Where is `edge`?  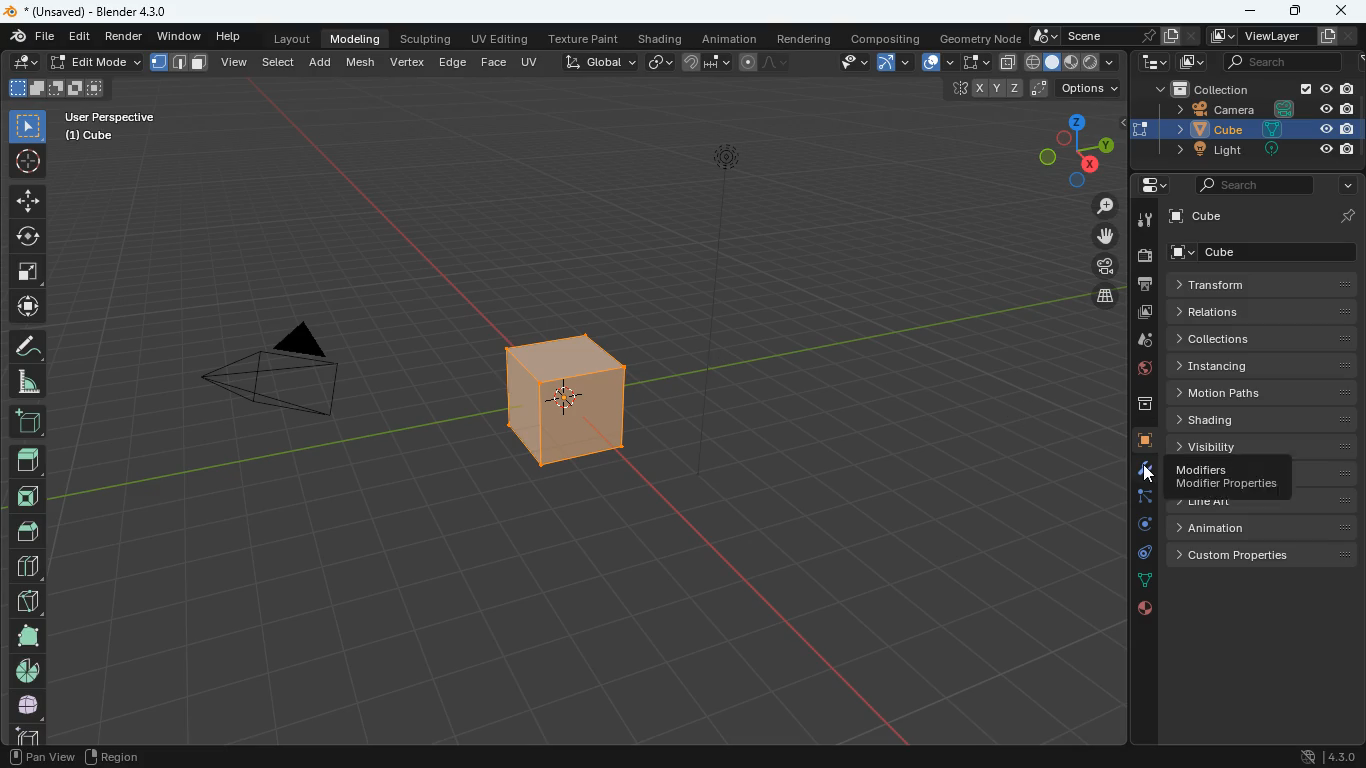
edge is located at coordinates (453, 61).